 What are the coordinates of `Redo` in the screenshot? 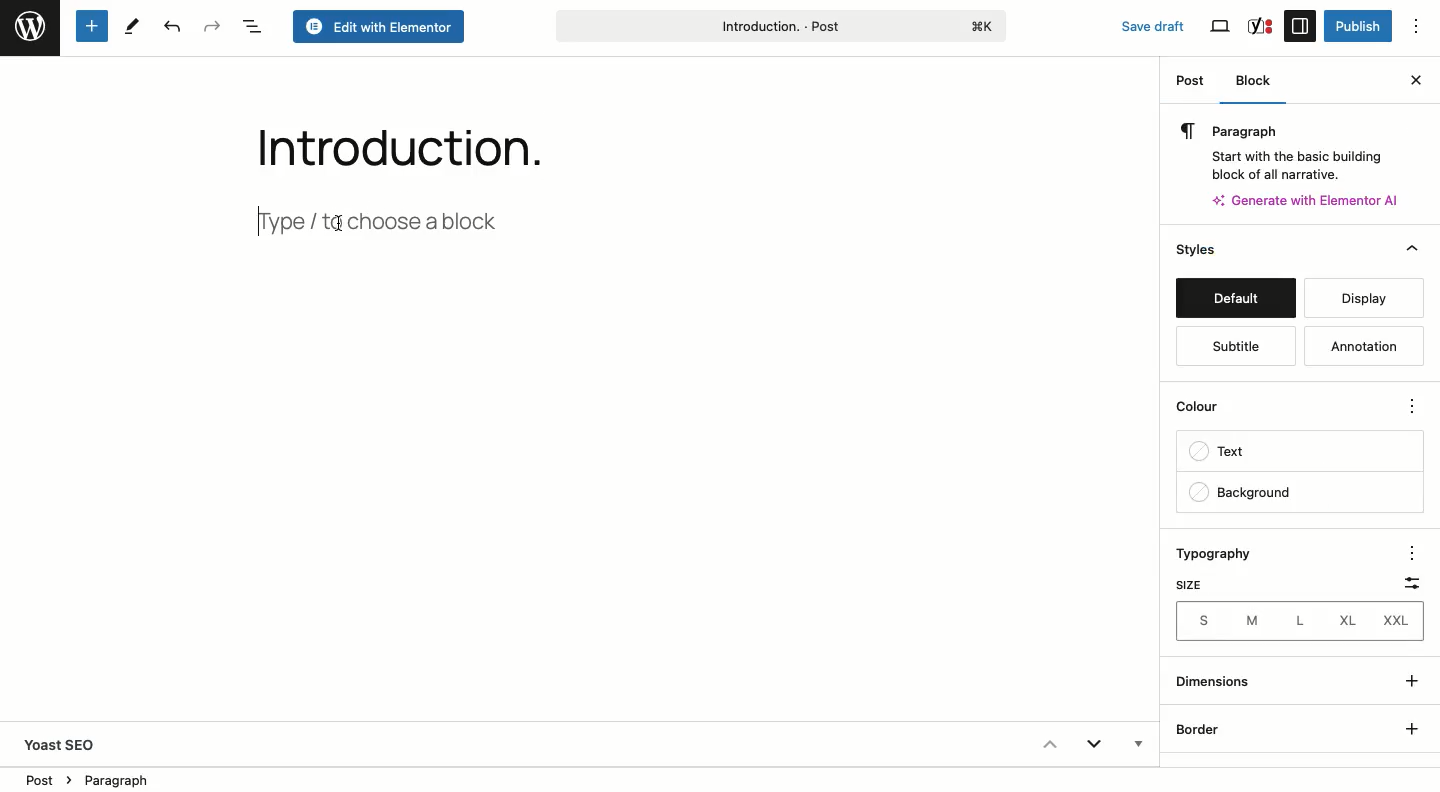 It's located at (213, 26).